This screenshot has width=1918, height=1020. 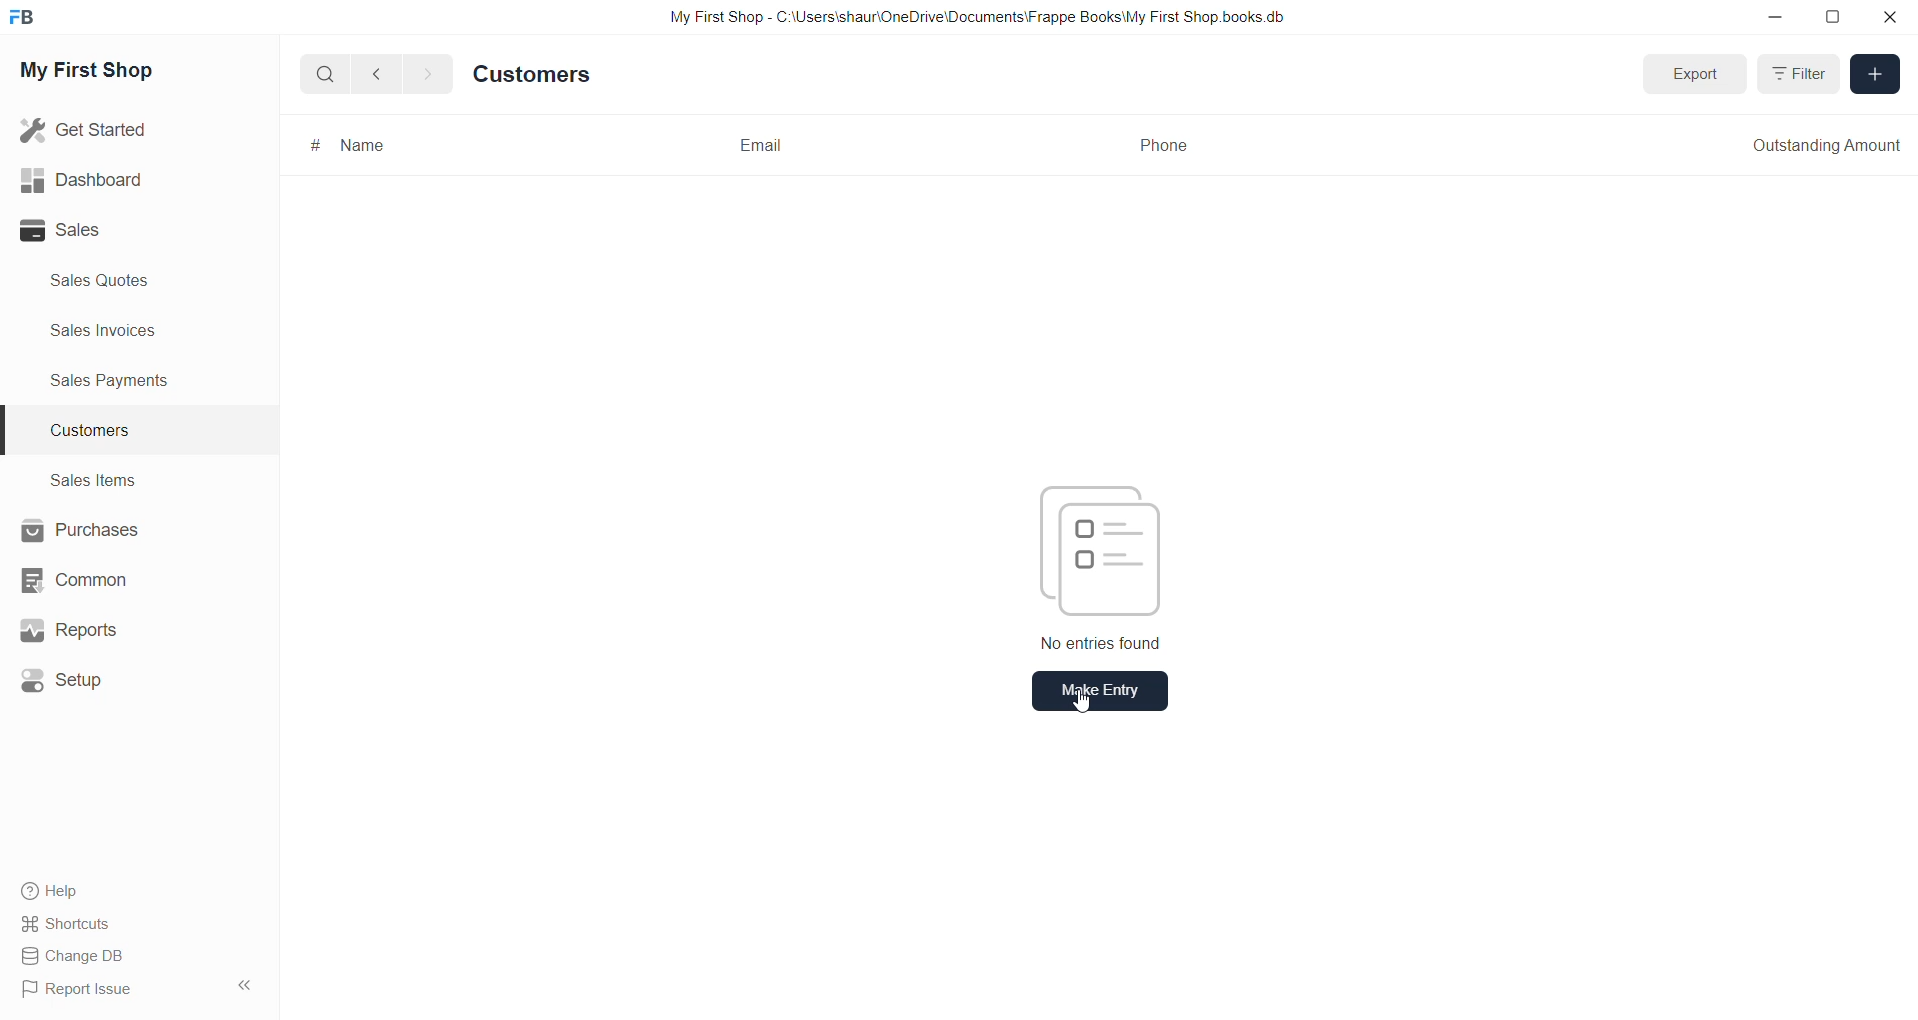 I want to click on Dashboard, so click(x=78, y=178).